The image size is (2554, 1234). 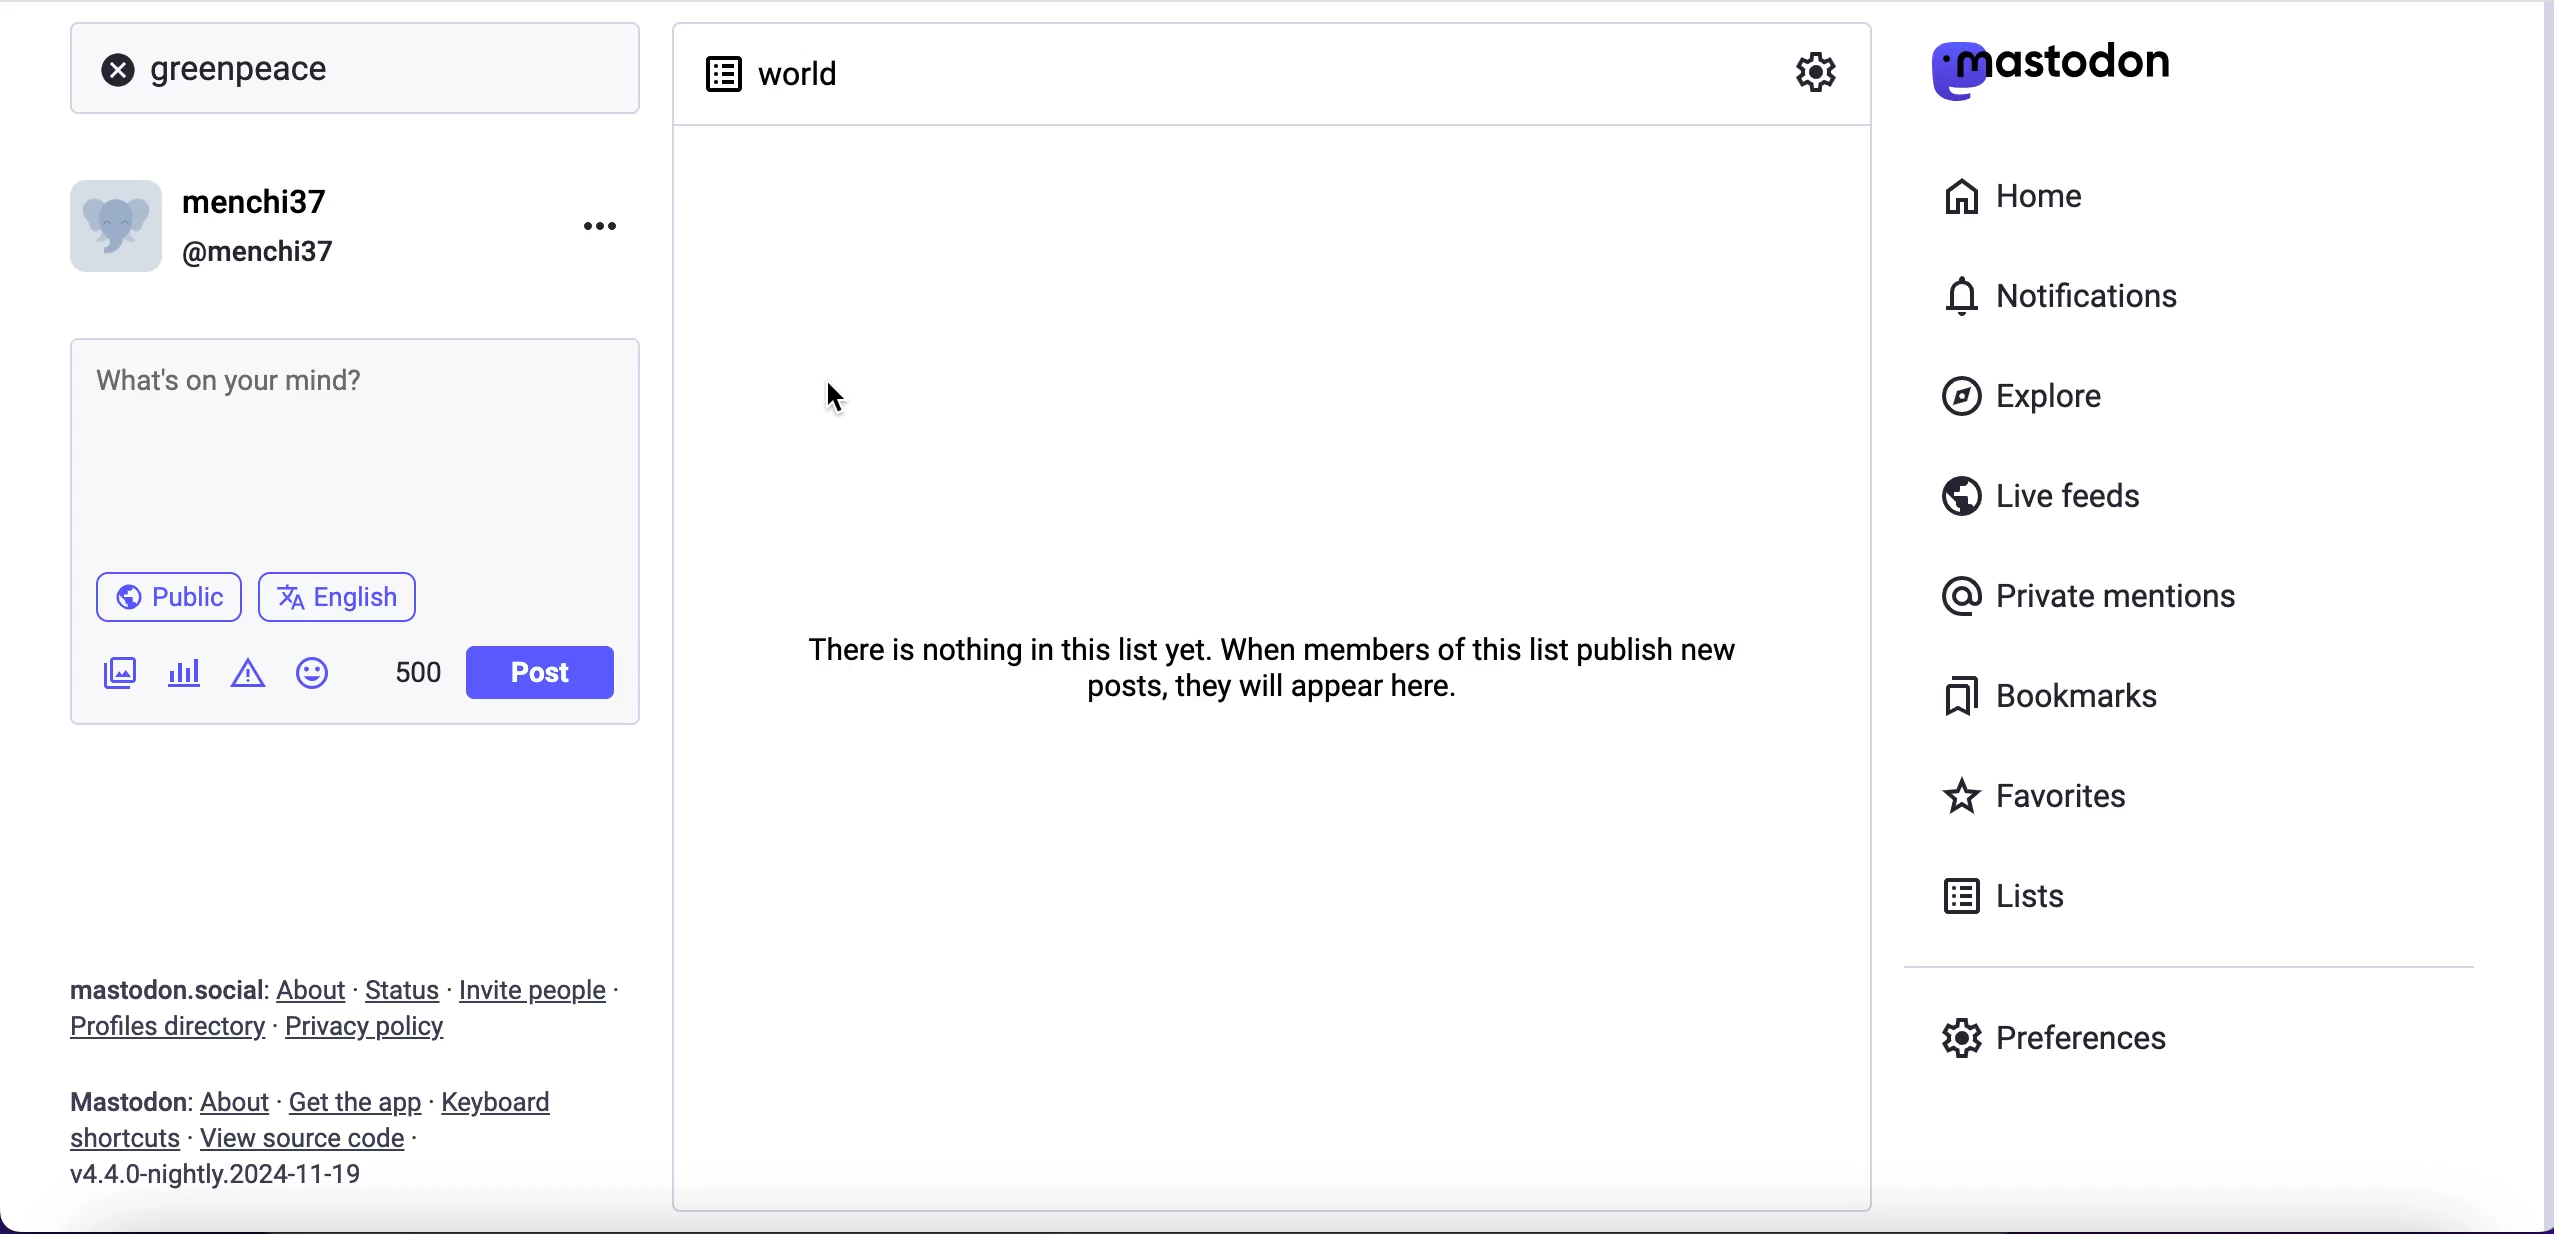 What do you see at coordinates (129, 1102) in the screenshot?
I see `mastodon` at bounding box center [129, 1102].